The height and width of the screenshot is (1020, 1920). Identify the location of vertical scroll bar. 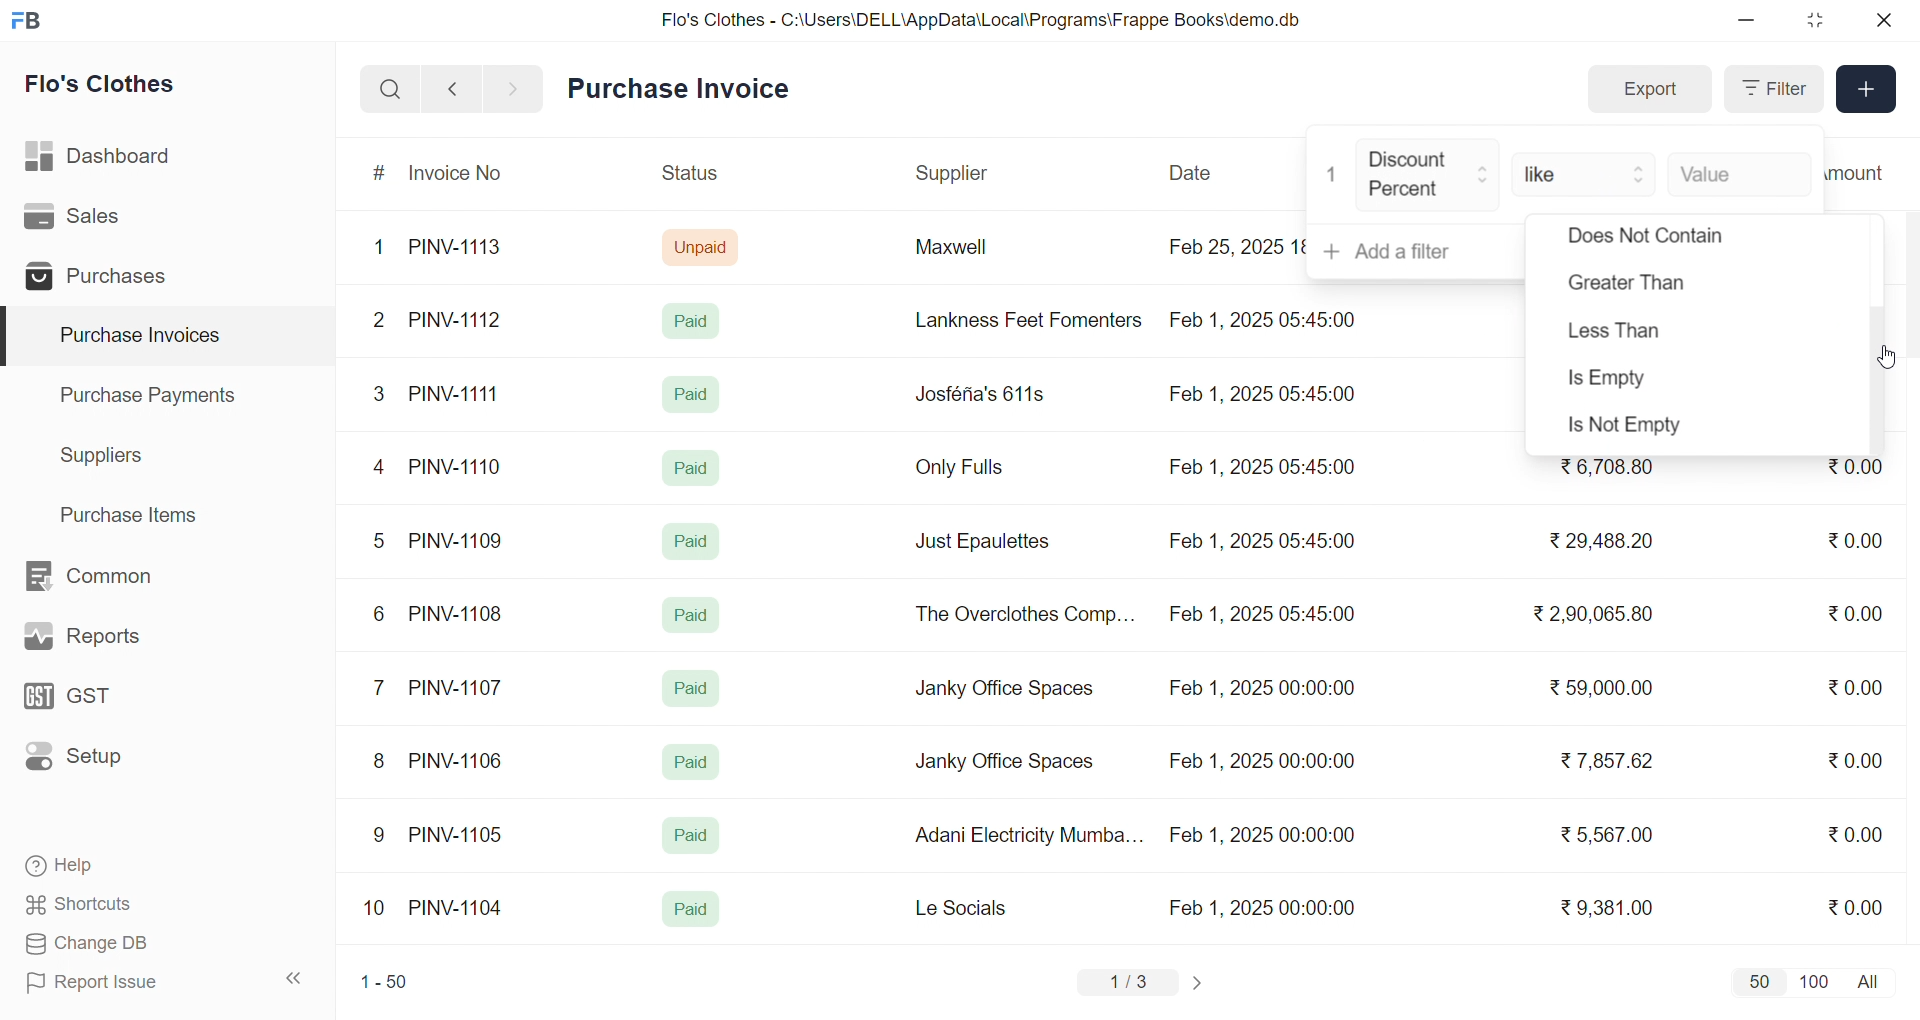
(1878, 379).